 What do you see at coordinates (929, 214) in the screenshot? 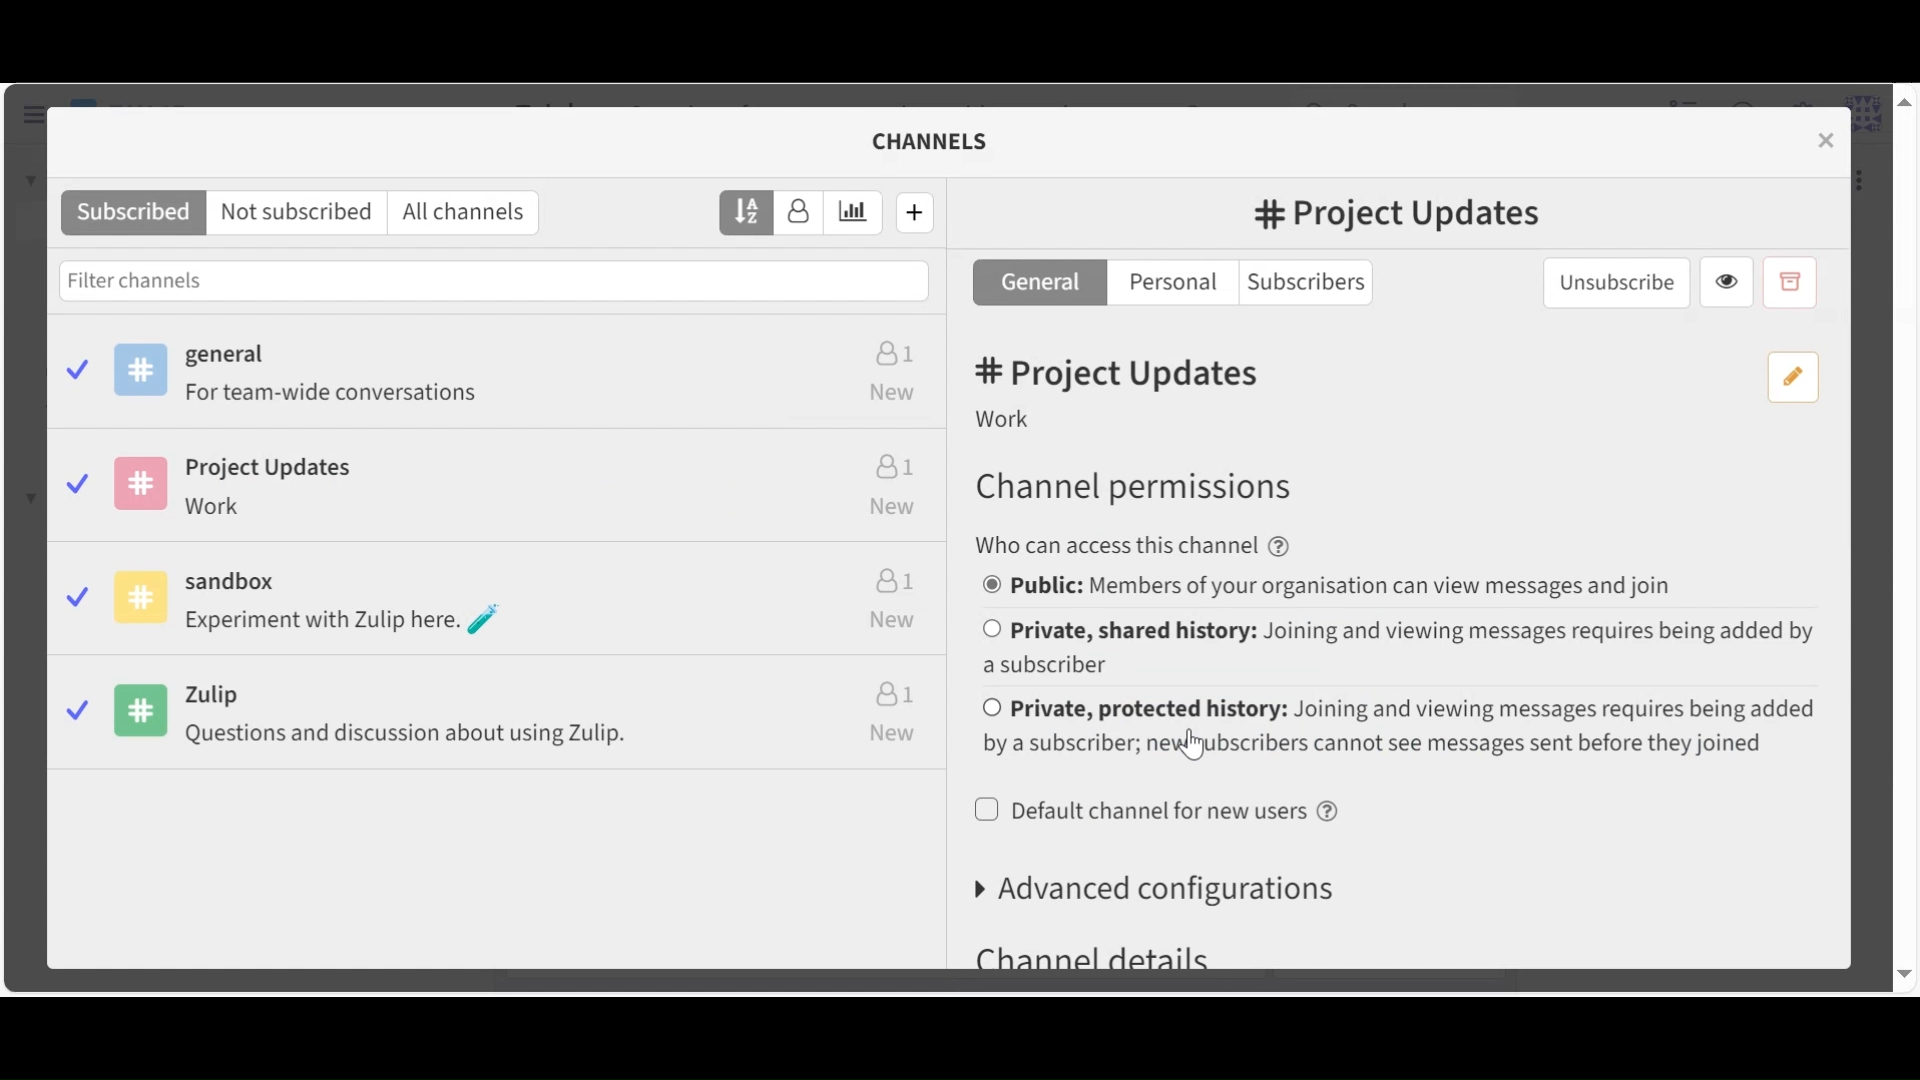
I see `Create new channel` at bounding box center [929, 214].